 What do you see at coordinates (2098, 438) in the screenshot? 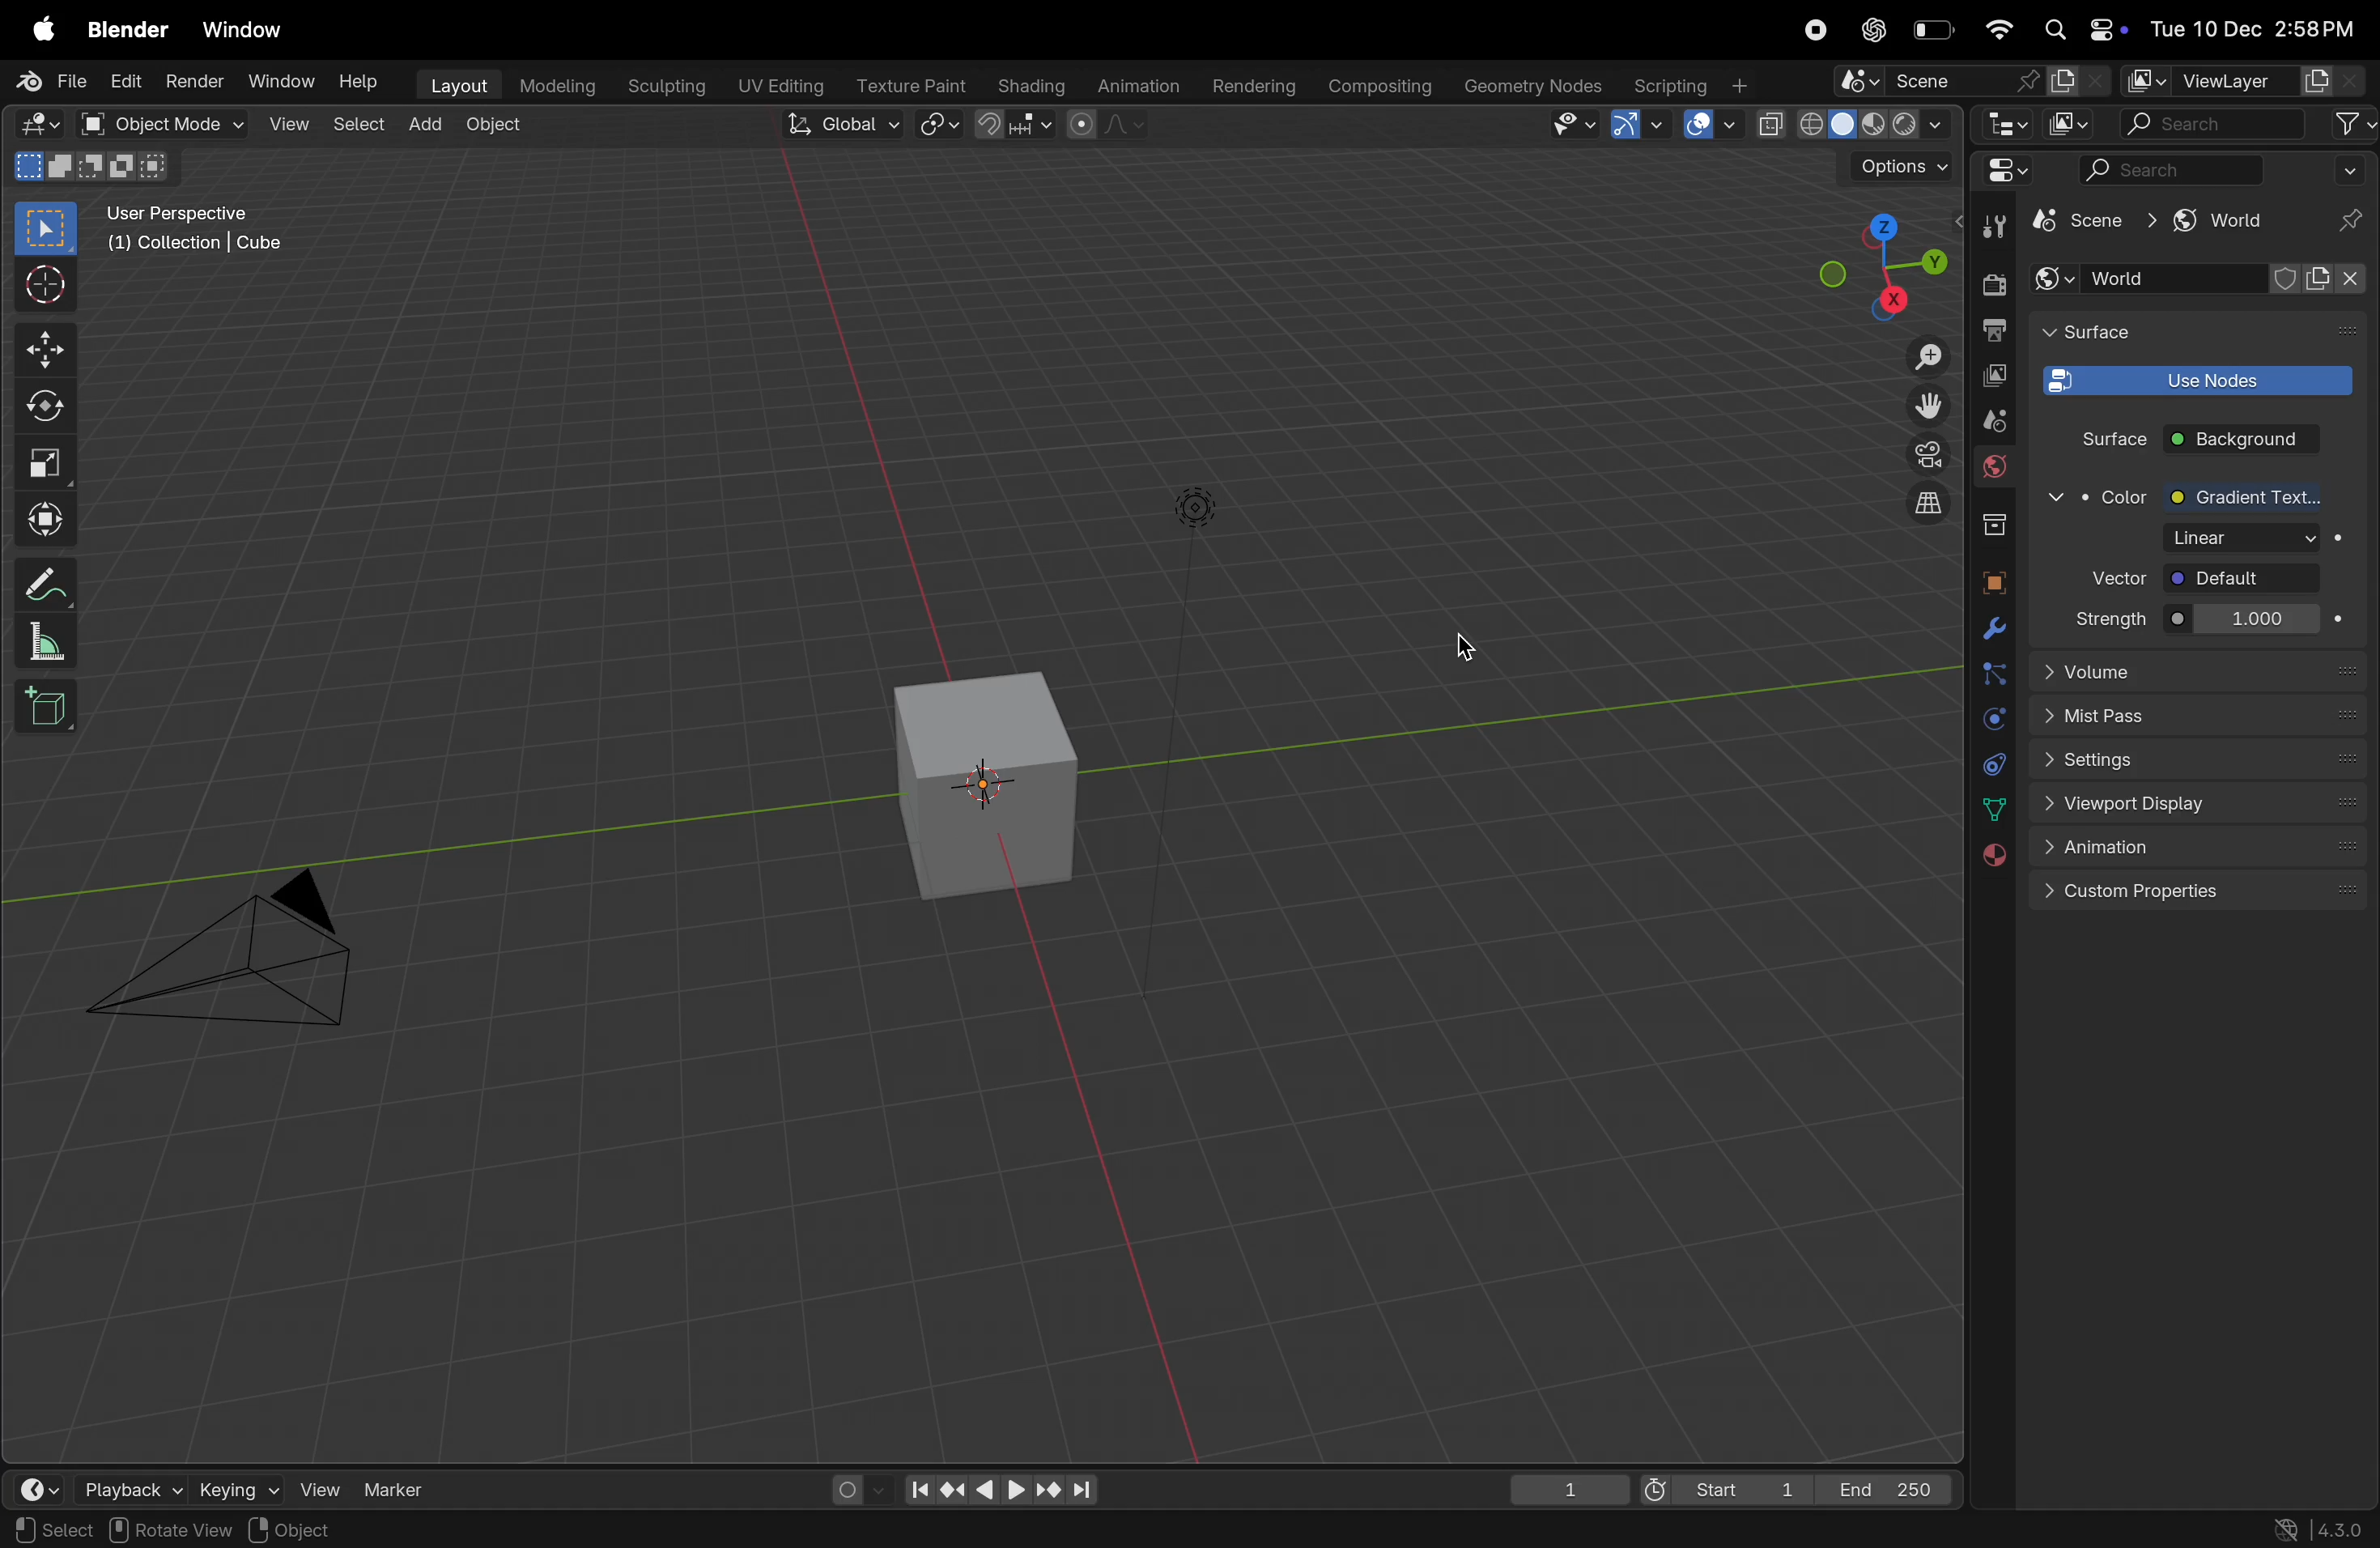
I see `Surface` at bounding box center [2098, 438].